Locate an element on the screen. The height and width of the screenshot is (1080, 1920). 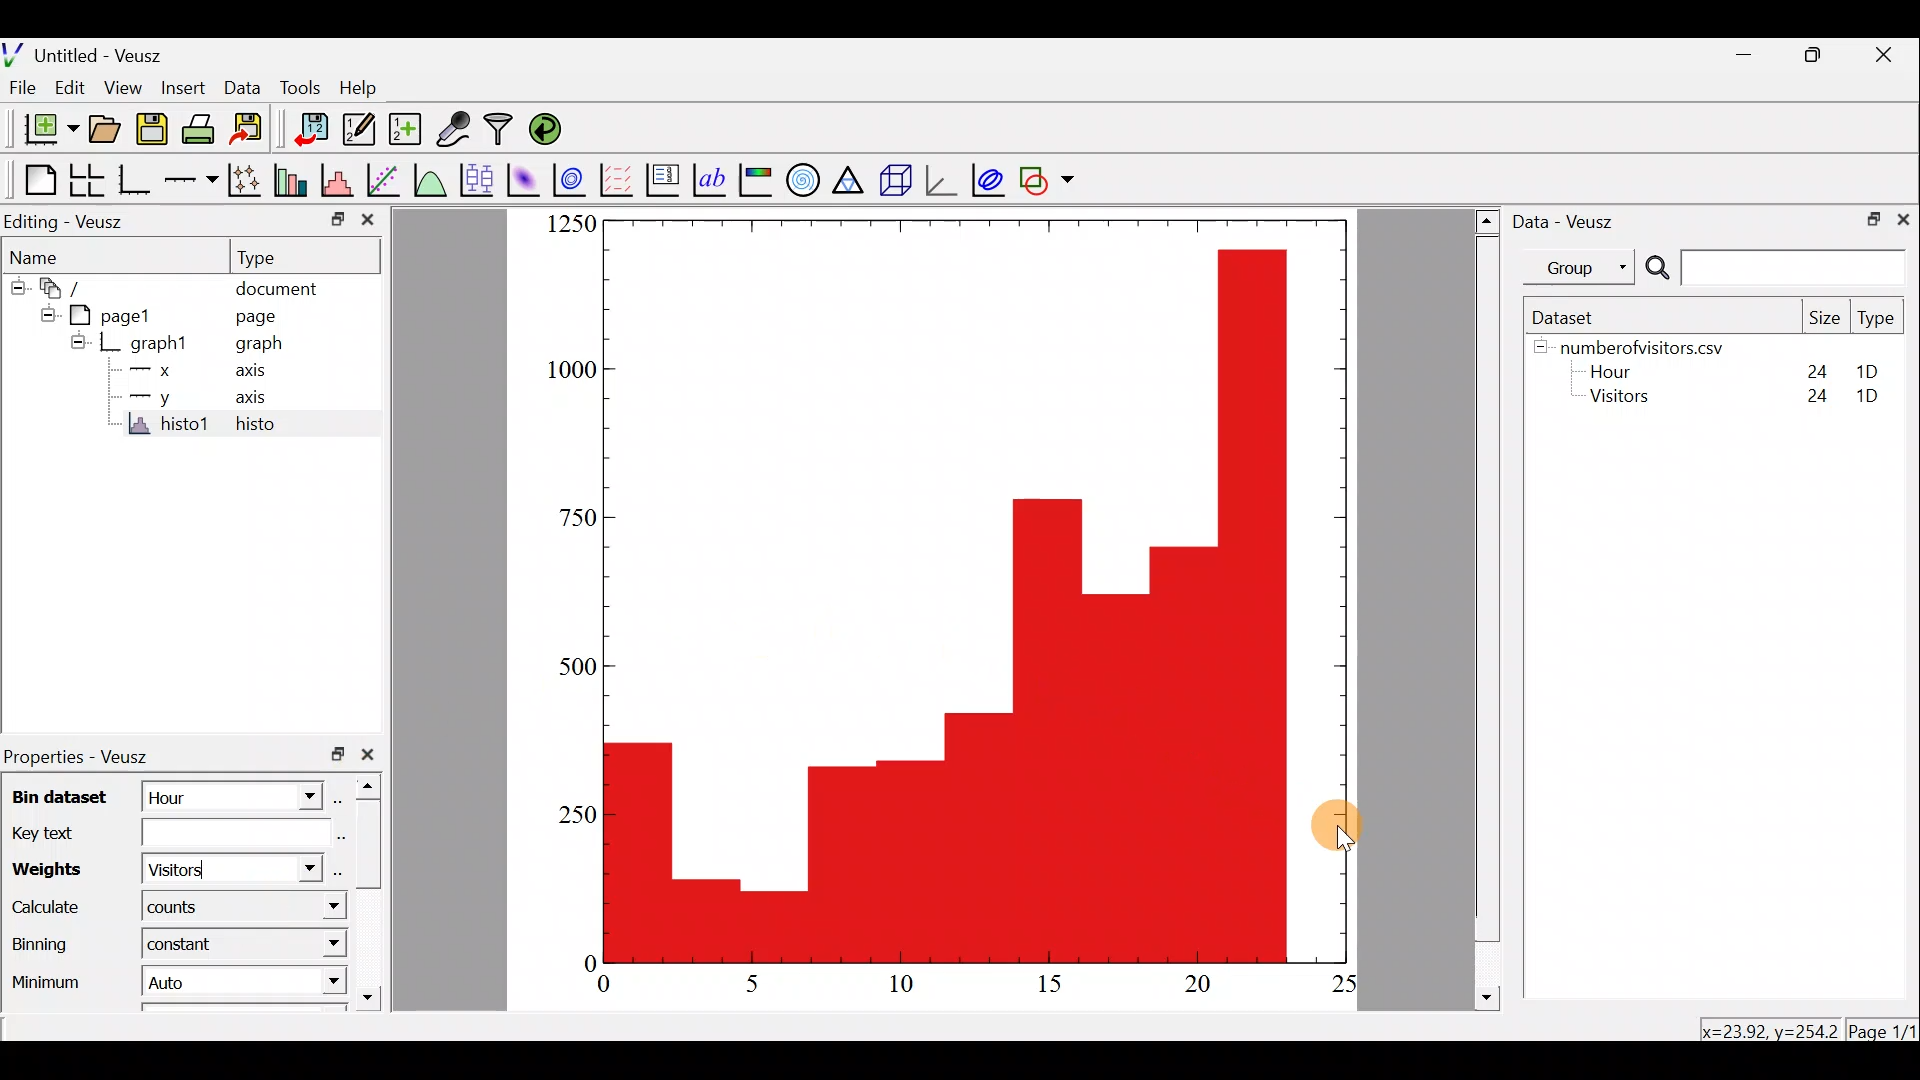
close is located at coordinates (1903, 221).